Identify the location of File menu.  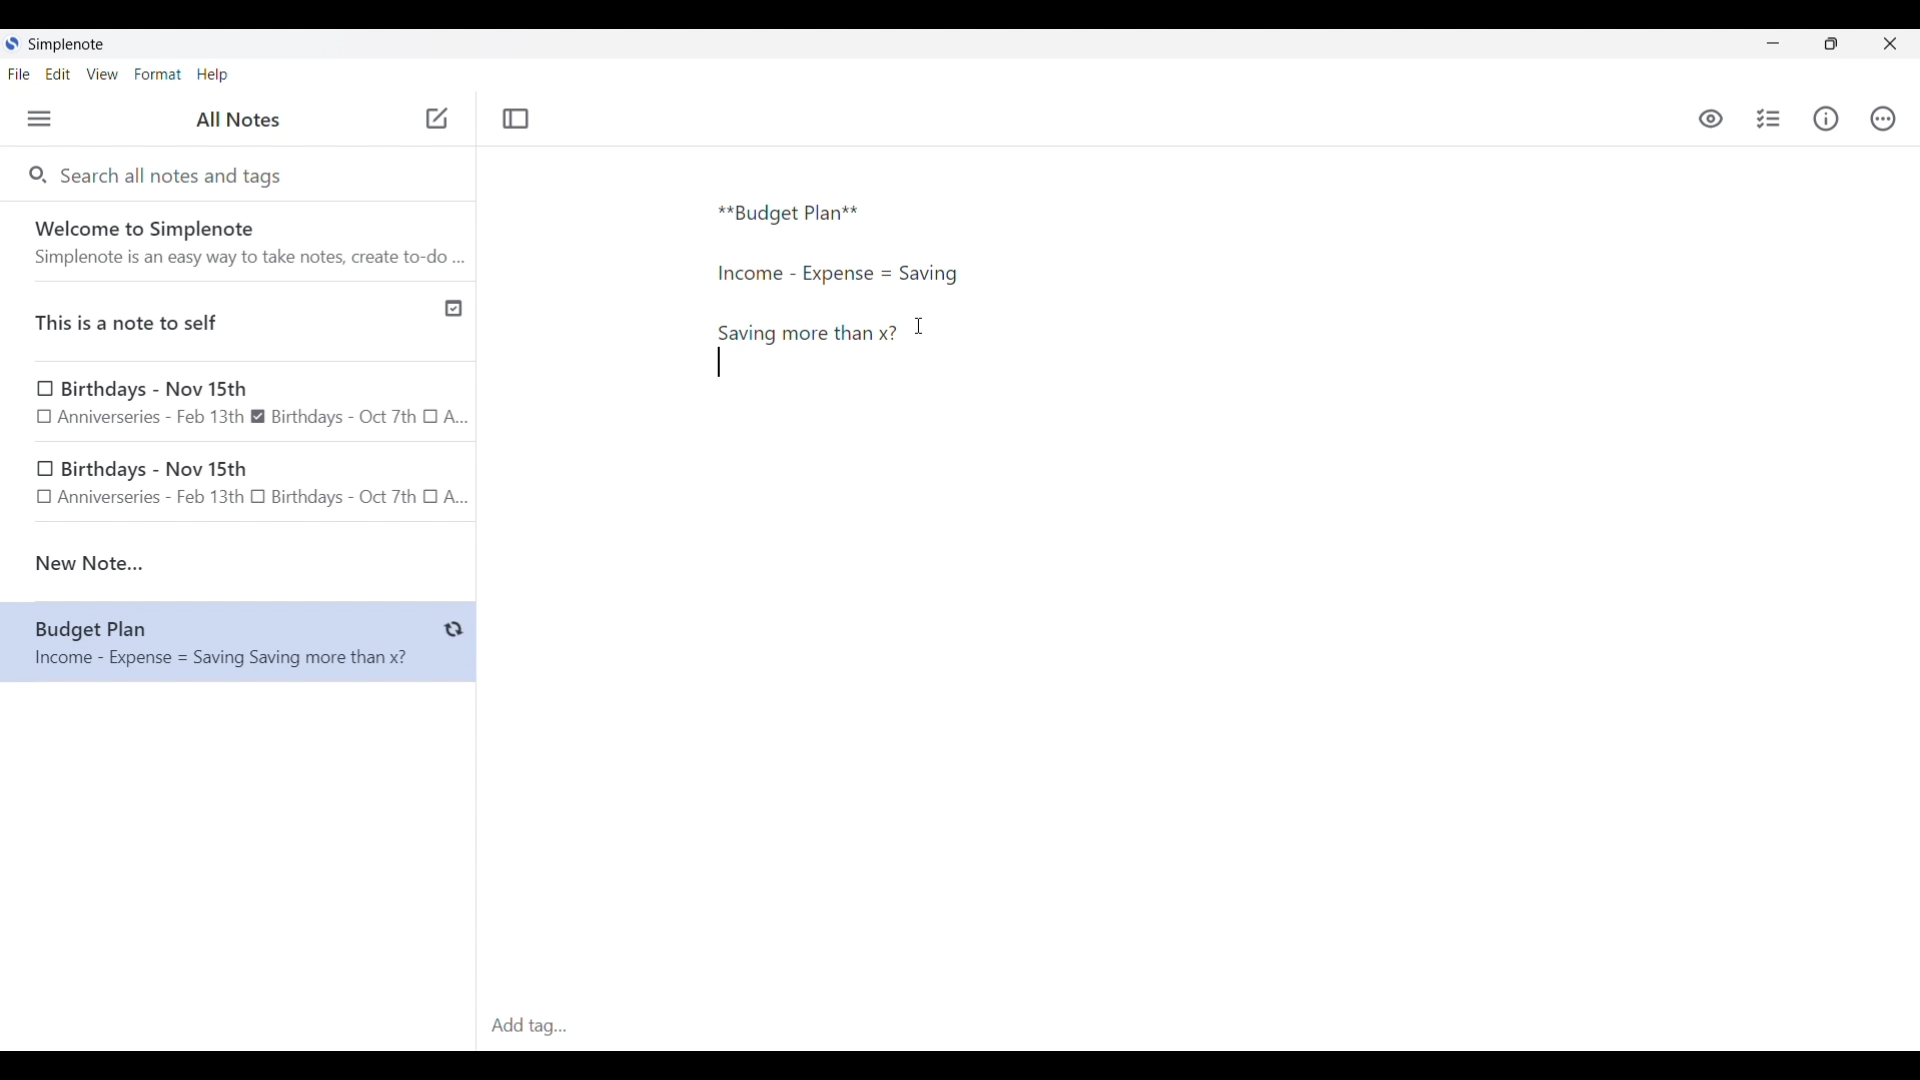
(19, 73).